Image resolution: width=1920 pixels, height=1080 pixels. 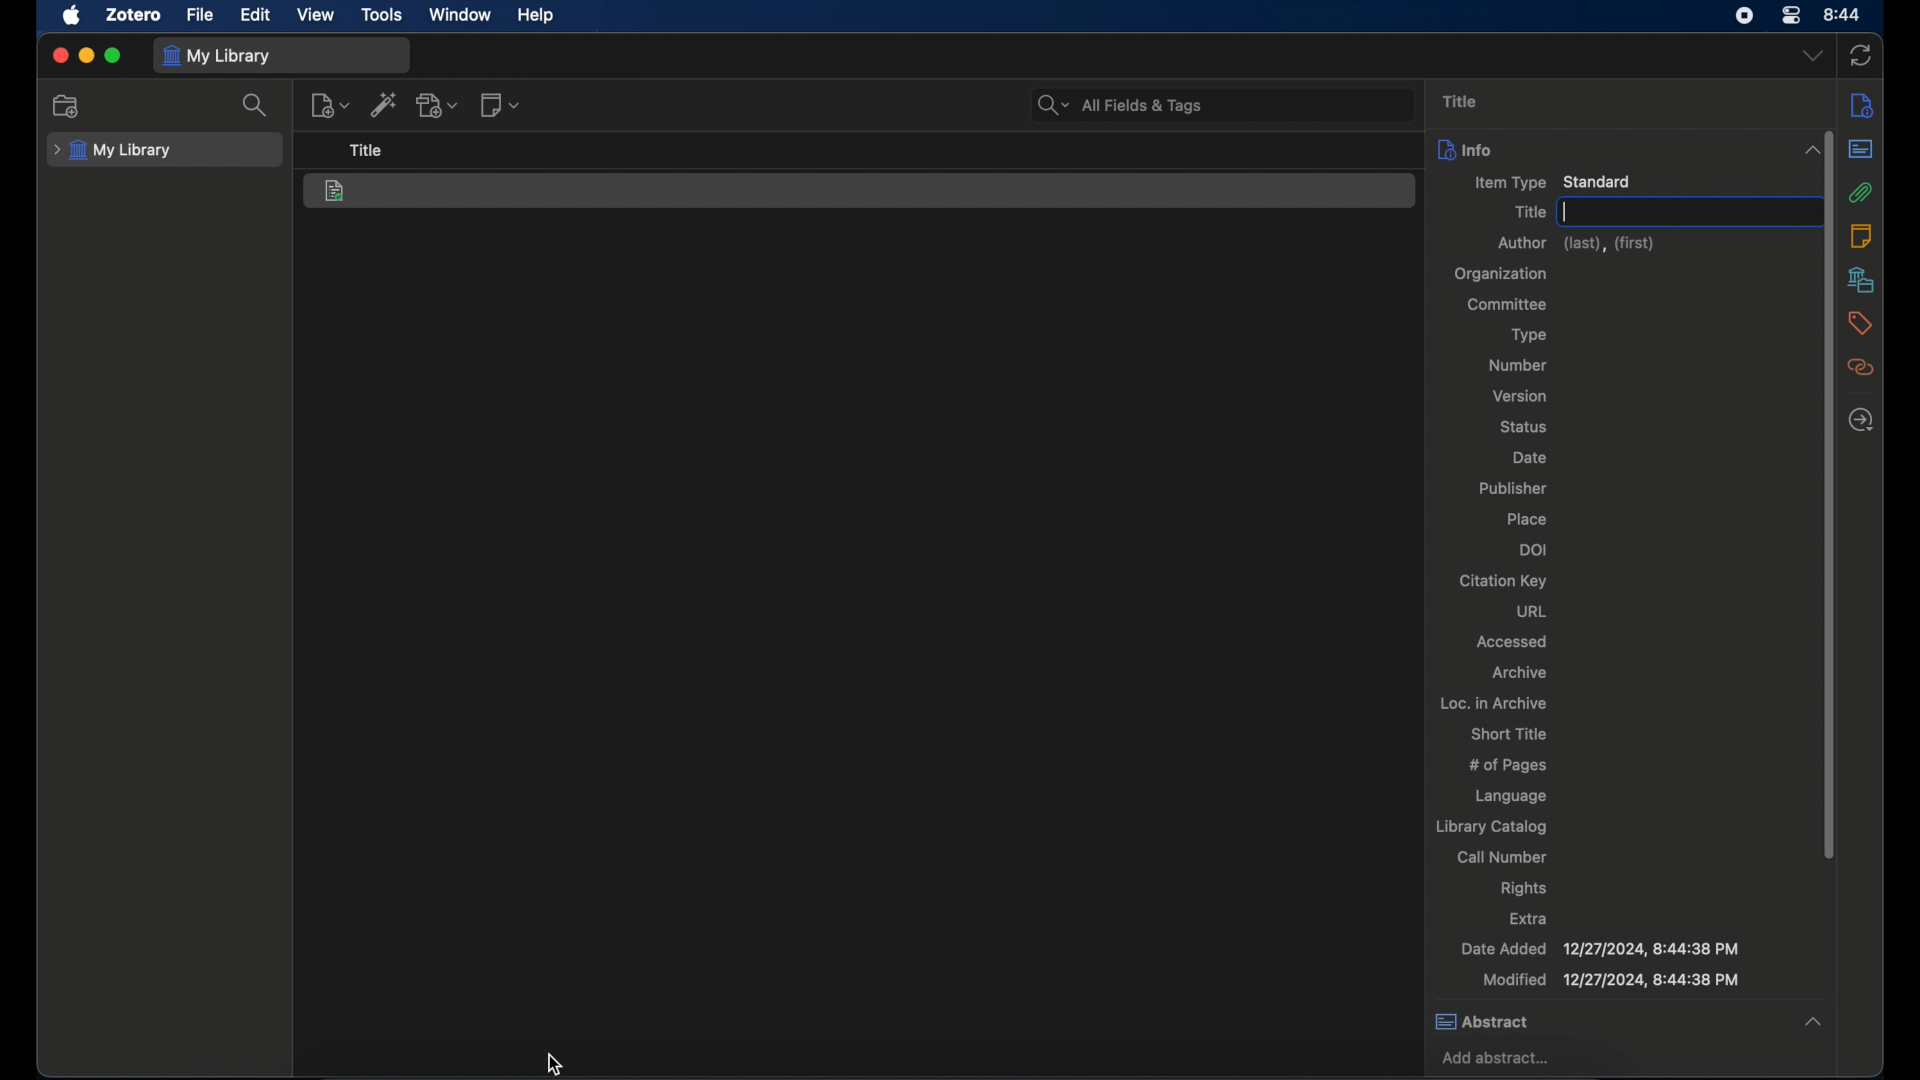 What do you see at coordinates (1052, 106) in the screenshot?
I see `search dropdown` at bounding box center [1052, 106].